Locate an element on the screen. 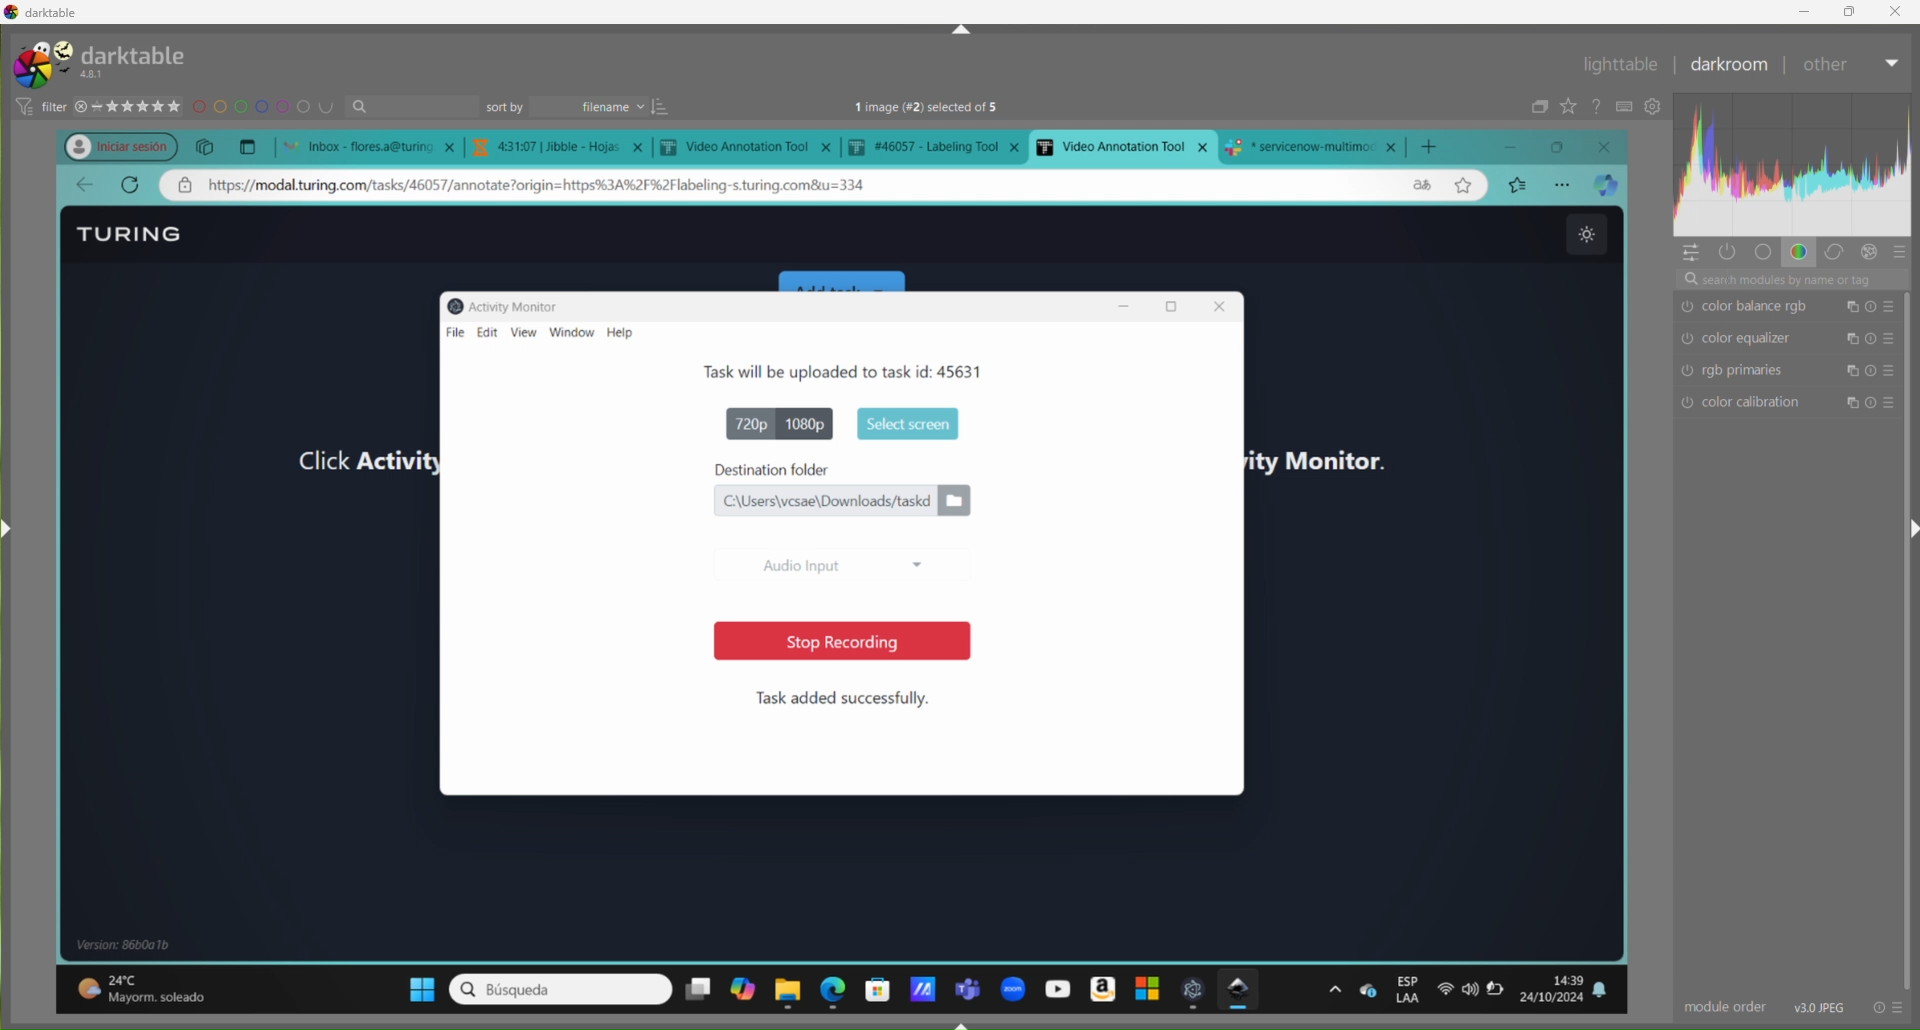 The image size is (1920, 1030). tab is located at coordinates (1318, 145).